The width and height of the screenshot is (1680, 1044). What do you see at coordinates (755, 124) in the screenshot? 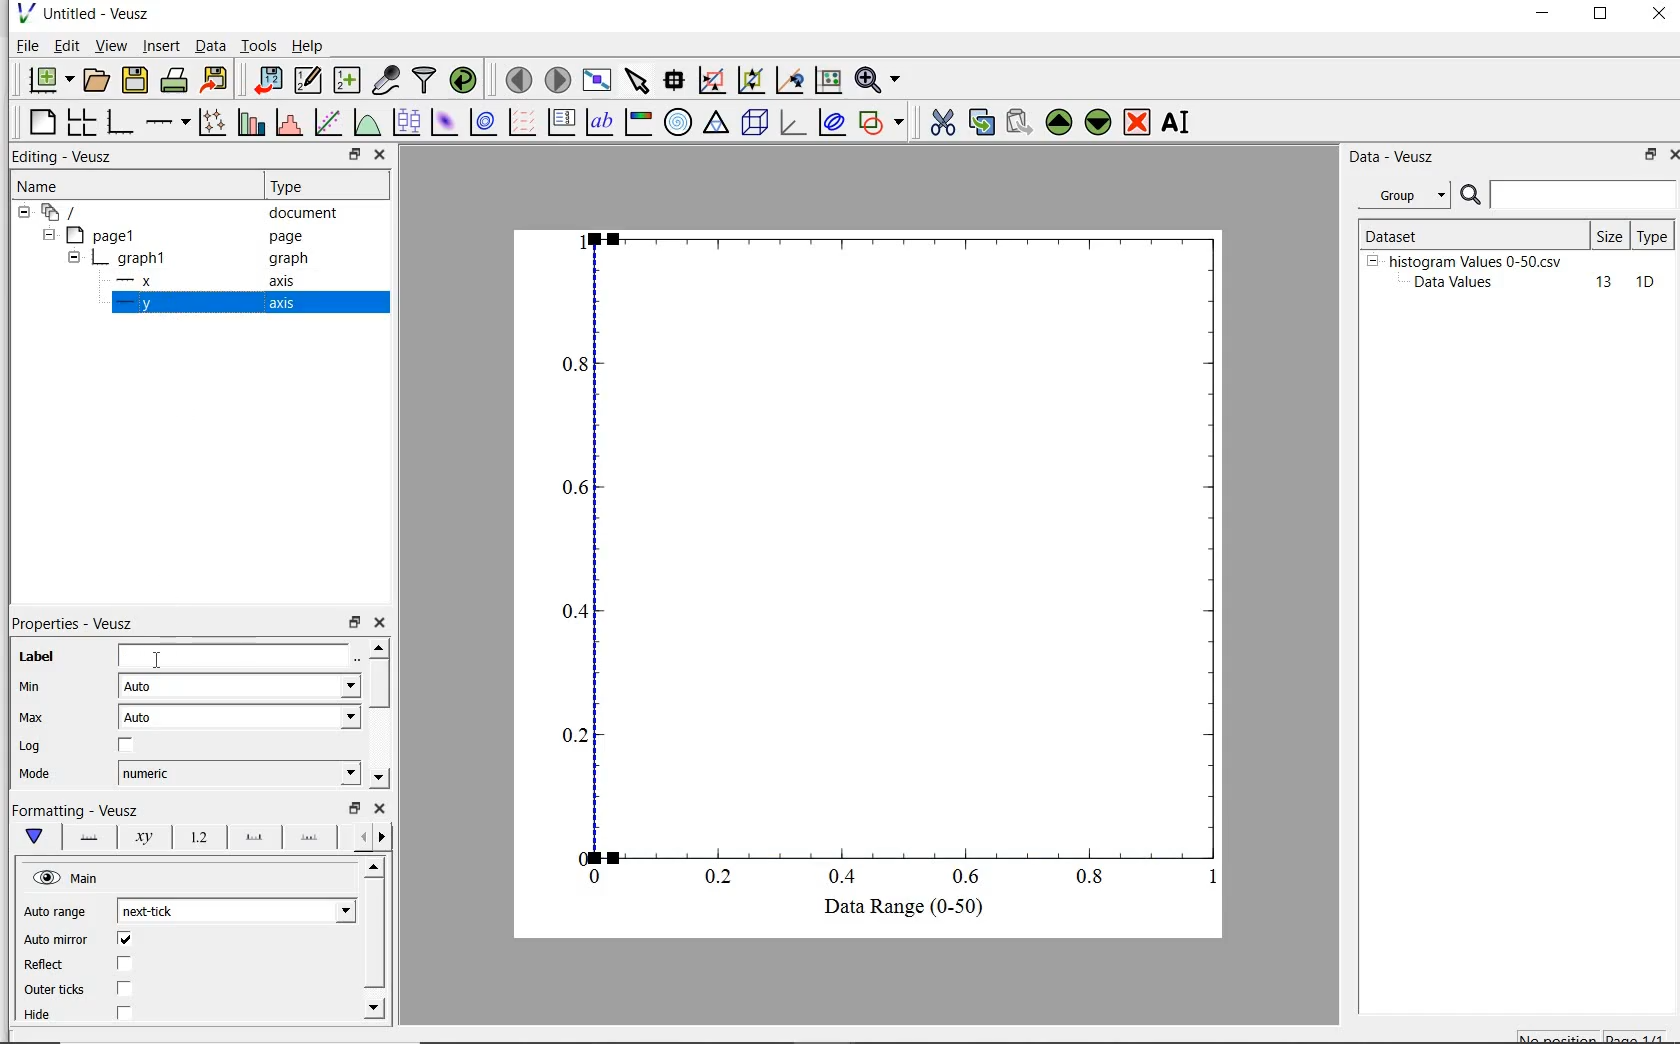
I see `3d scene` at bounding box center [755, 124].